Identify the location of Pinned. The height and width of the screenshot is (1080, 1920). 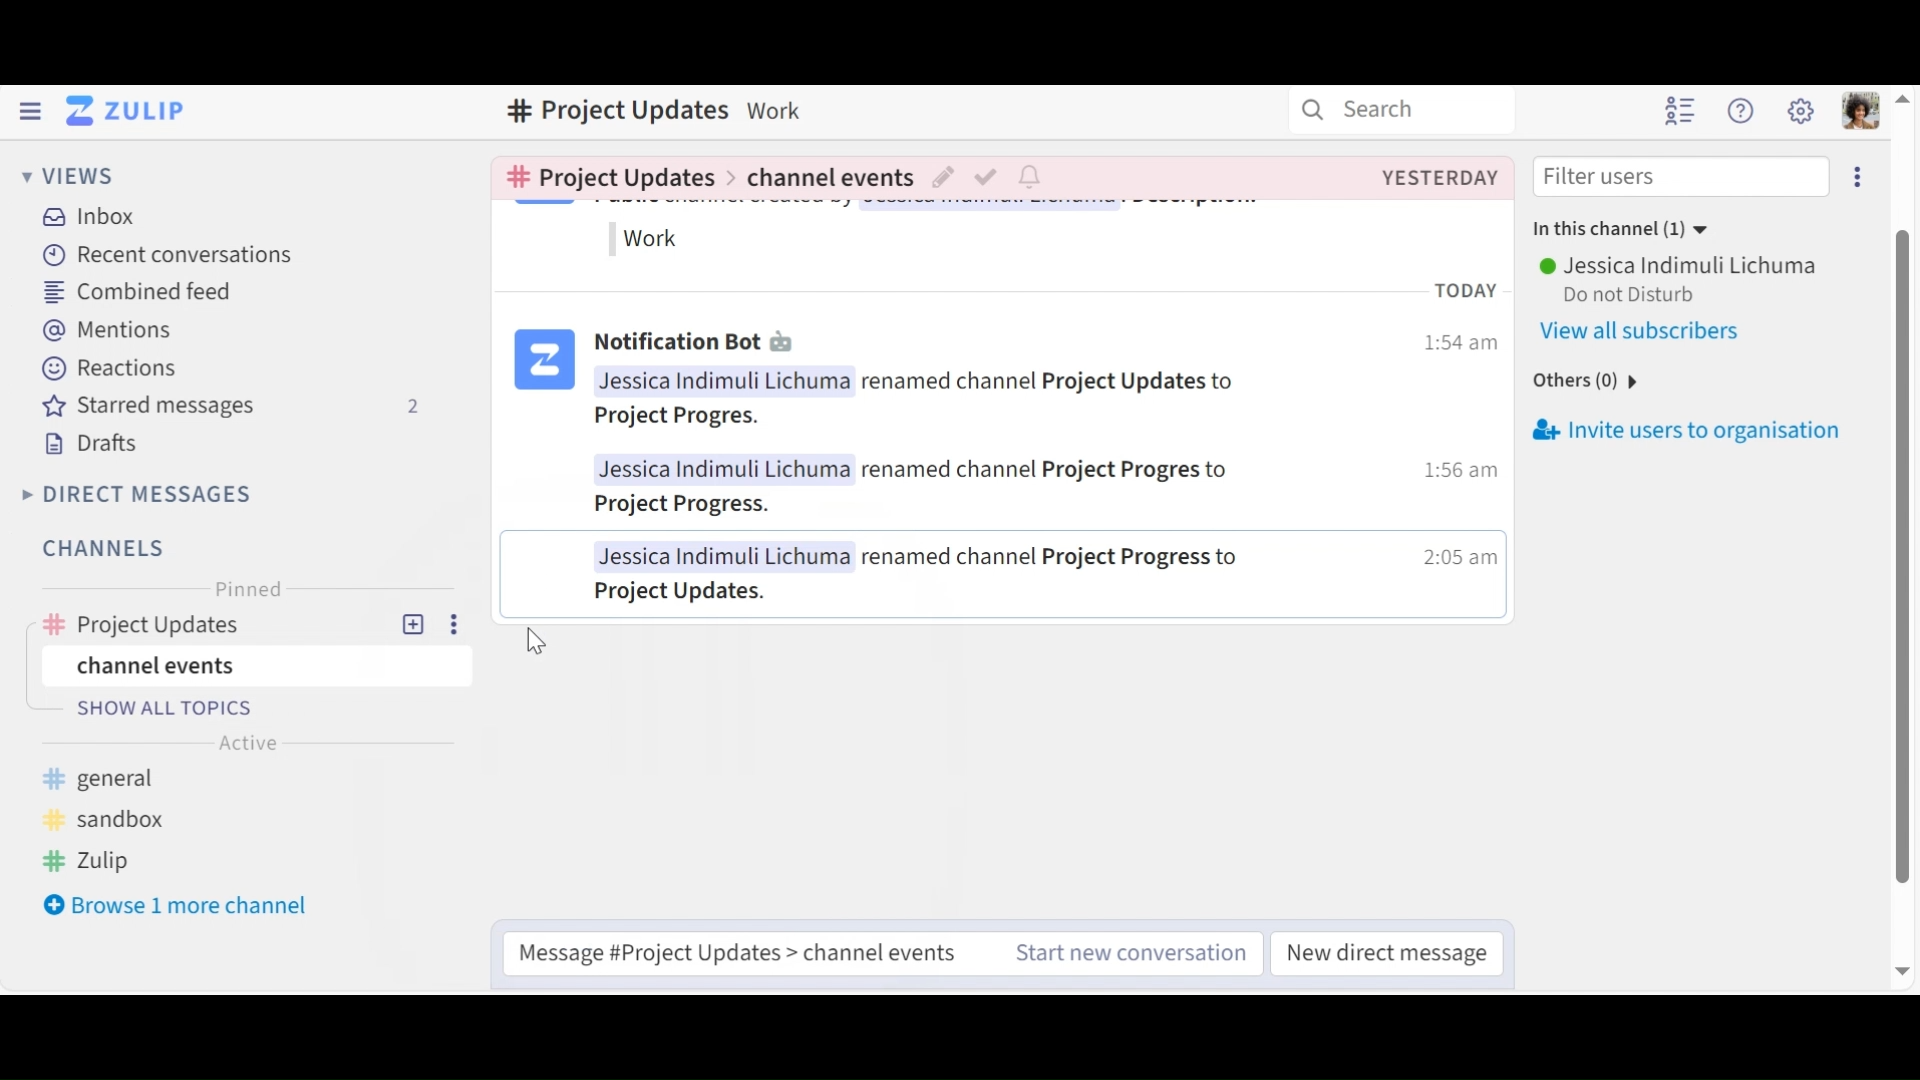
(245, 587).